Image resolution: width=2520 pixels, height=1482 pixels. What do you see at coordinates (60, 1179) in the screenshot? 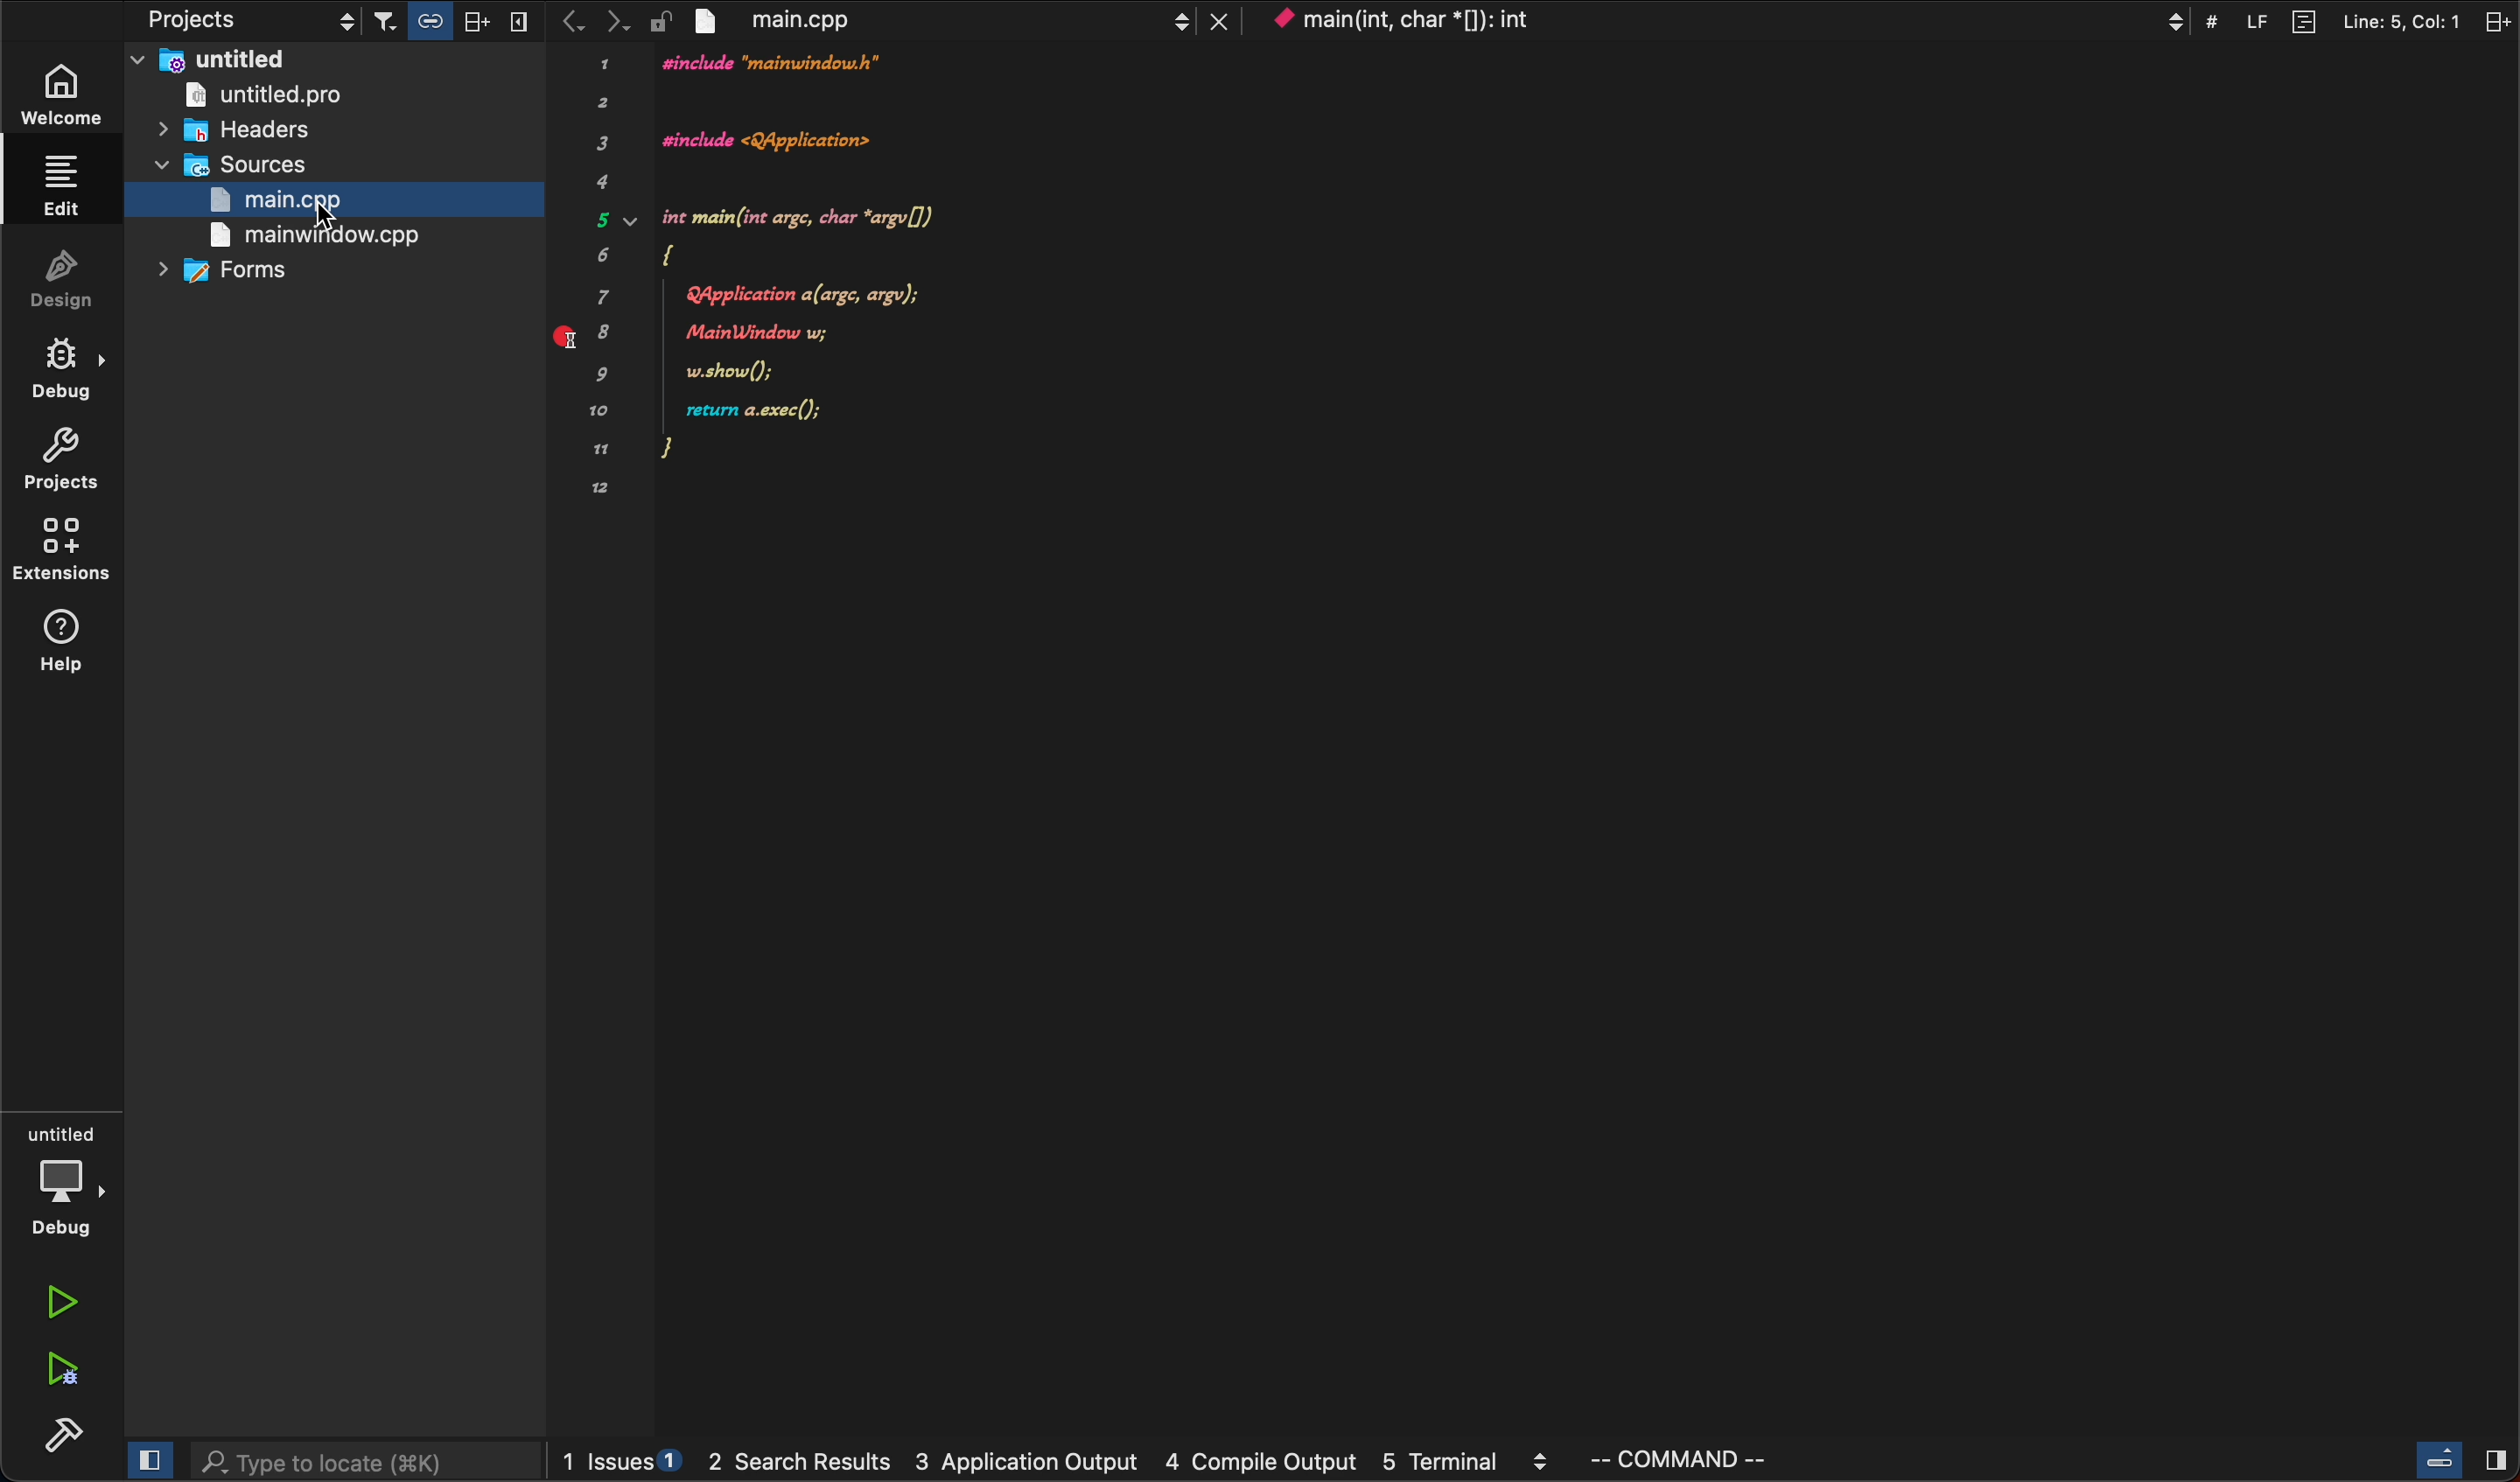
I see `debug` at bounding box center [60, 1179].